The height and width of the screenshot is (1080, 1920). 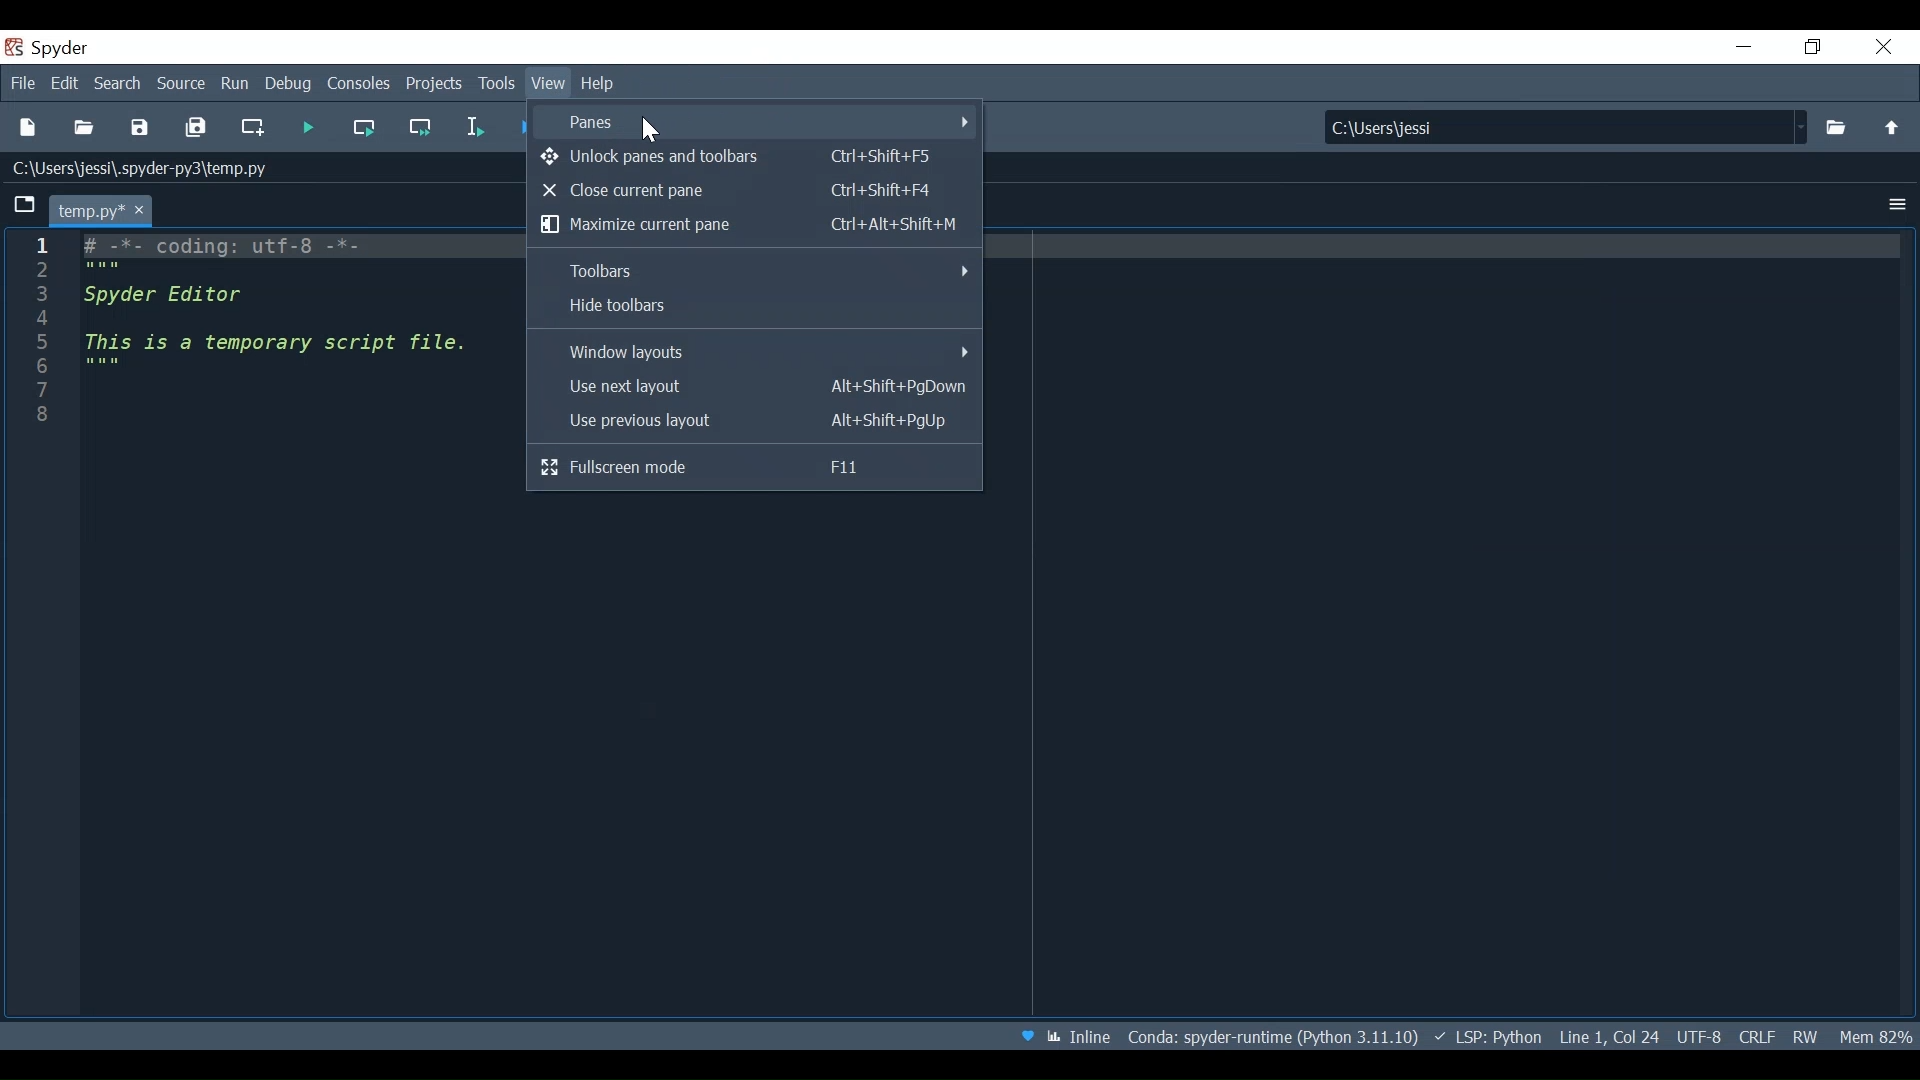 I want to click on Run current cell , so click(x=365, y=127).